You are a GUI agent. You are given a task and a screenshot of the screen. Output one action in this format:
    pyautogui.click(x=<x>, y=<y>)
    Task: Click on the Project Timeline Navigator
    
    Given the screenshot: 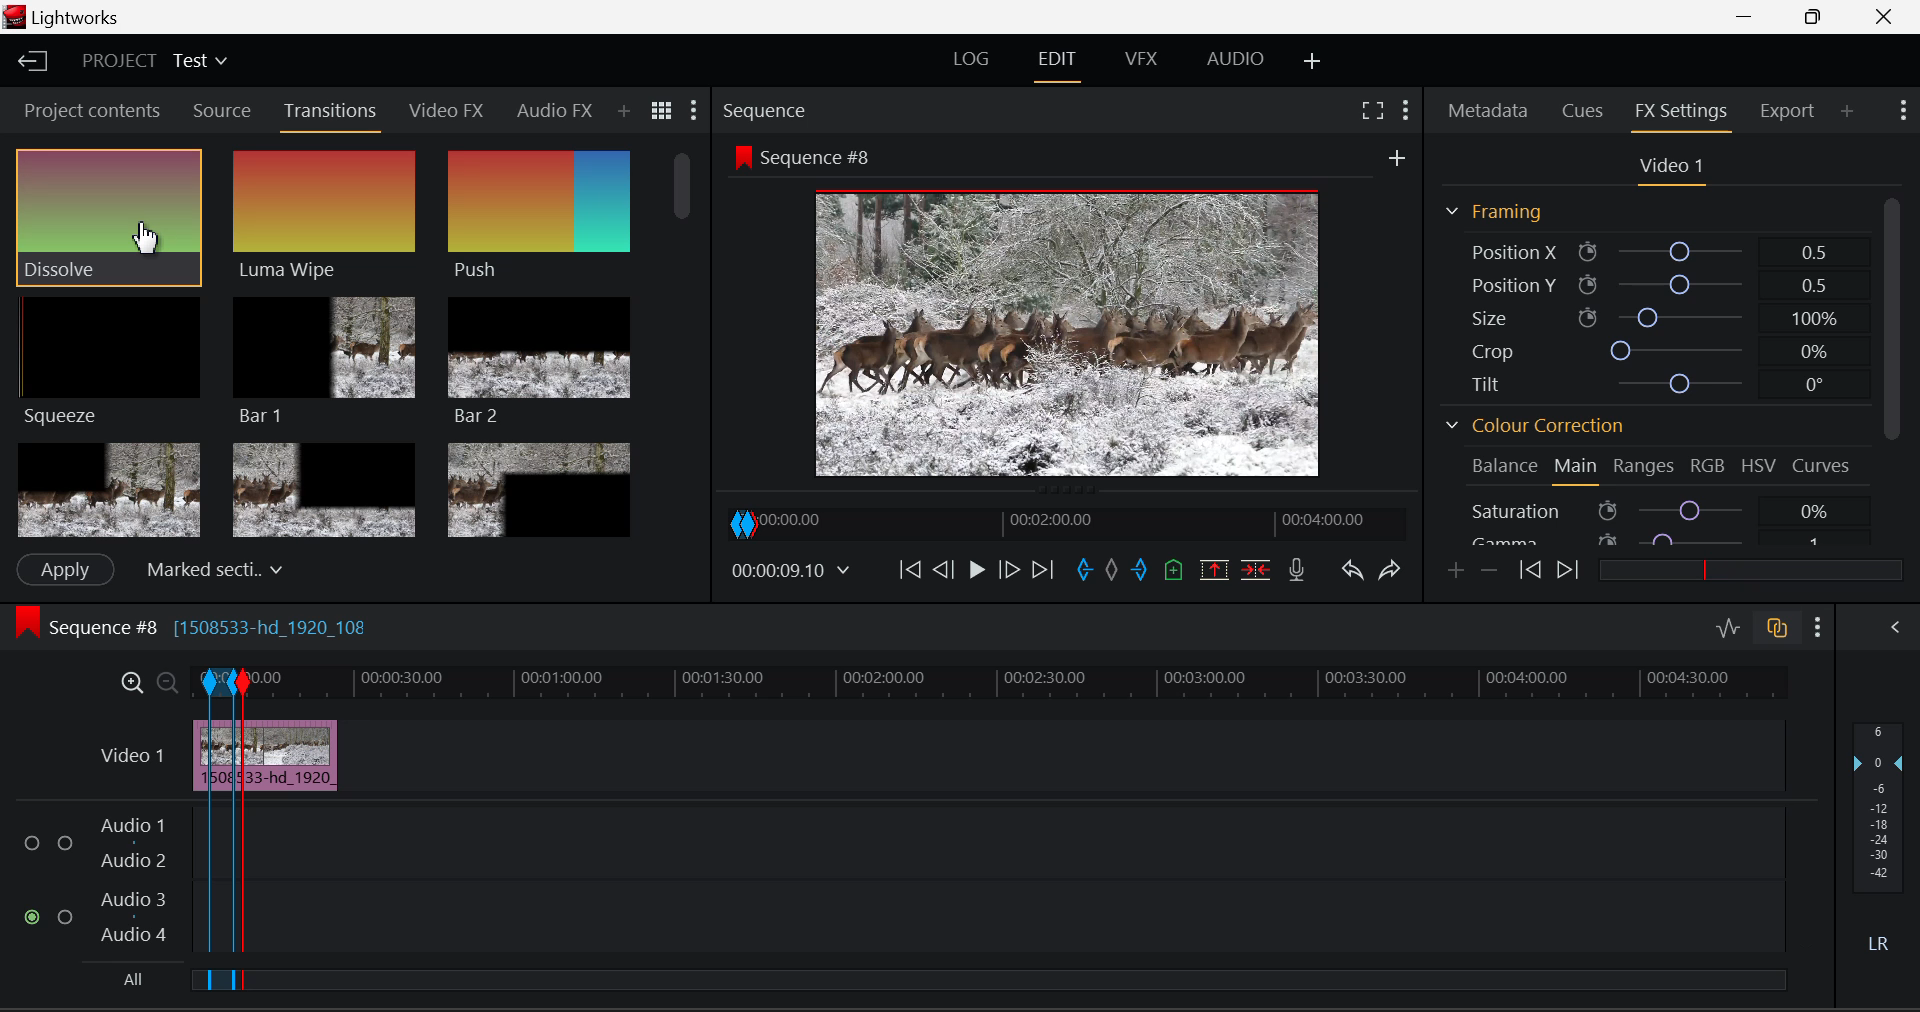 What is the action you would take?
    pyautogui.click(x=1063, y=522)
    